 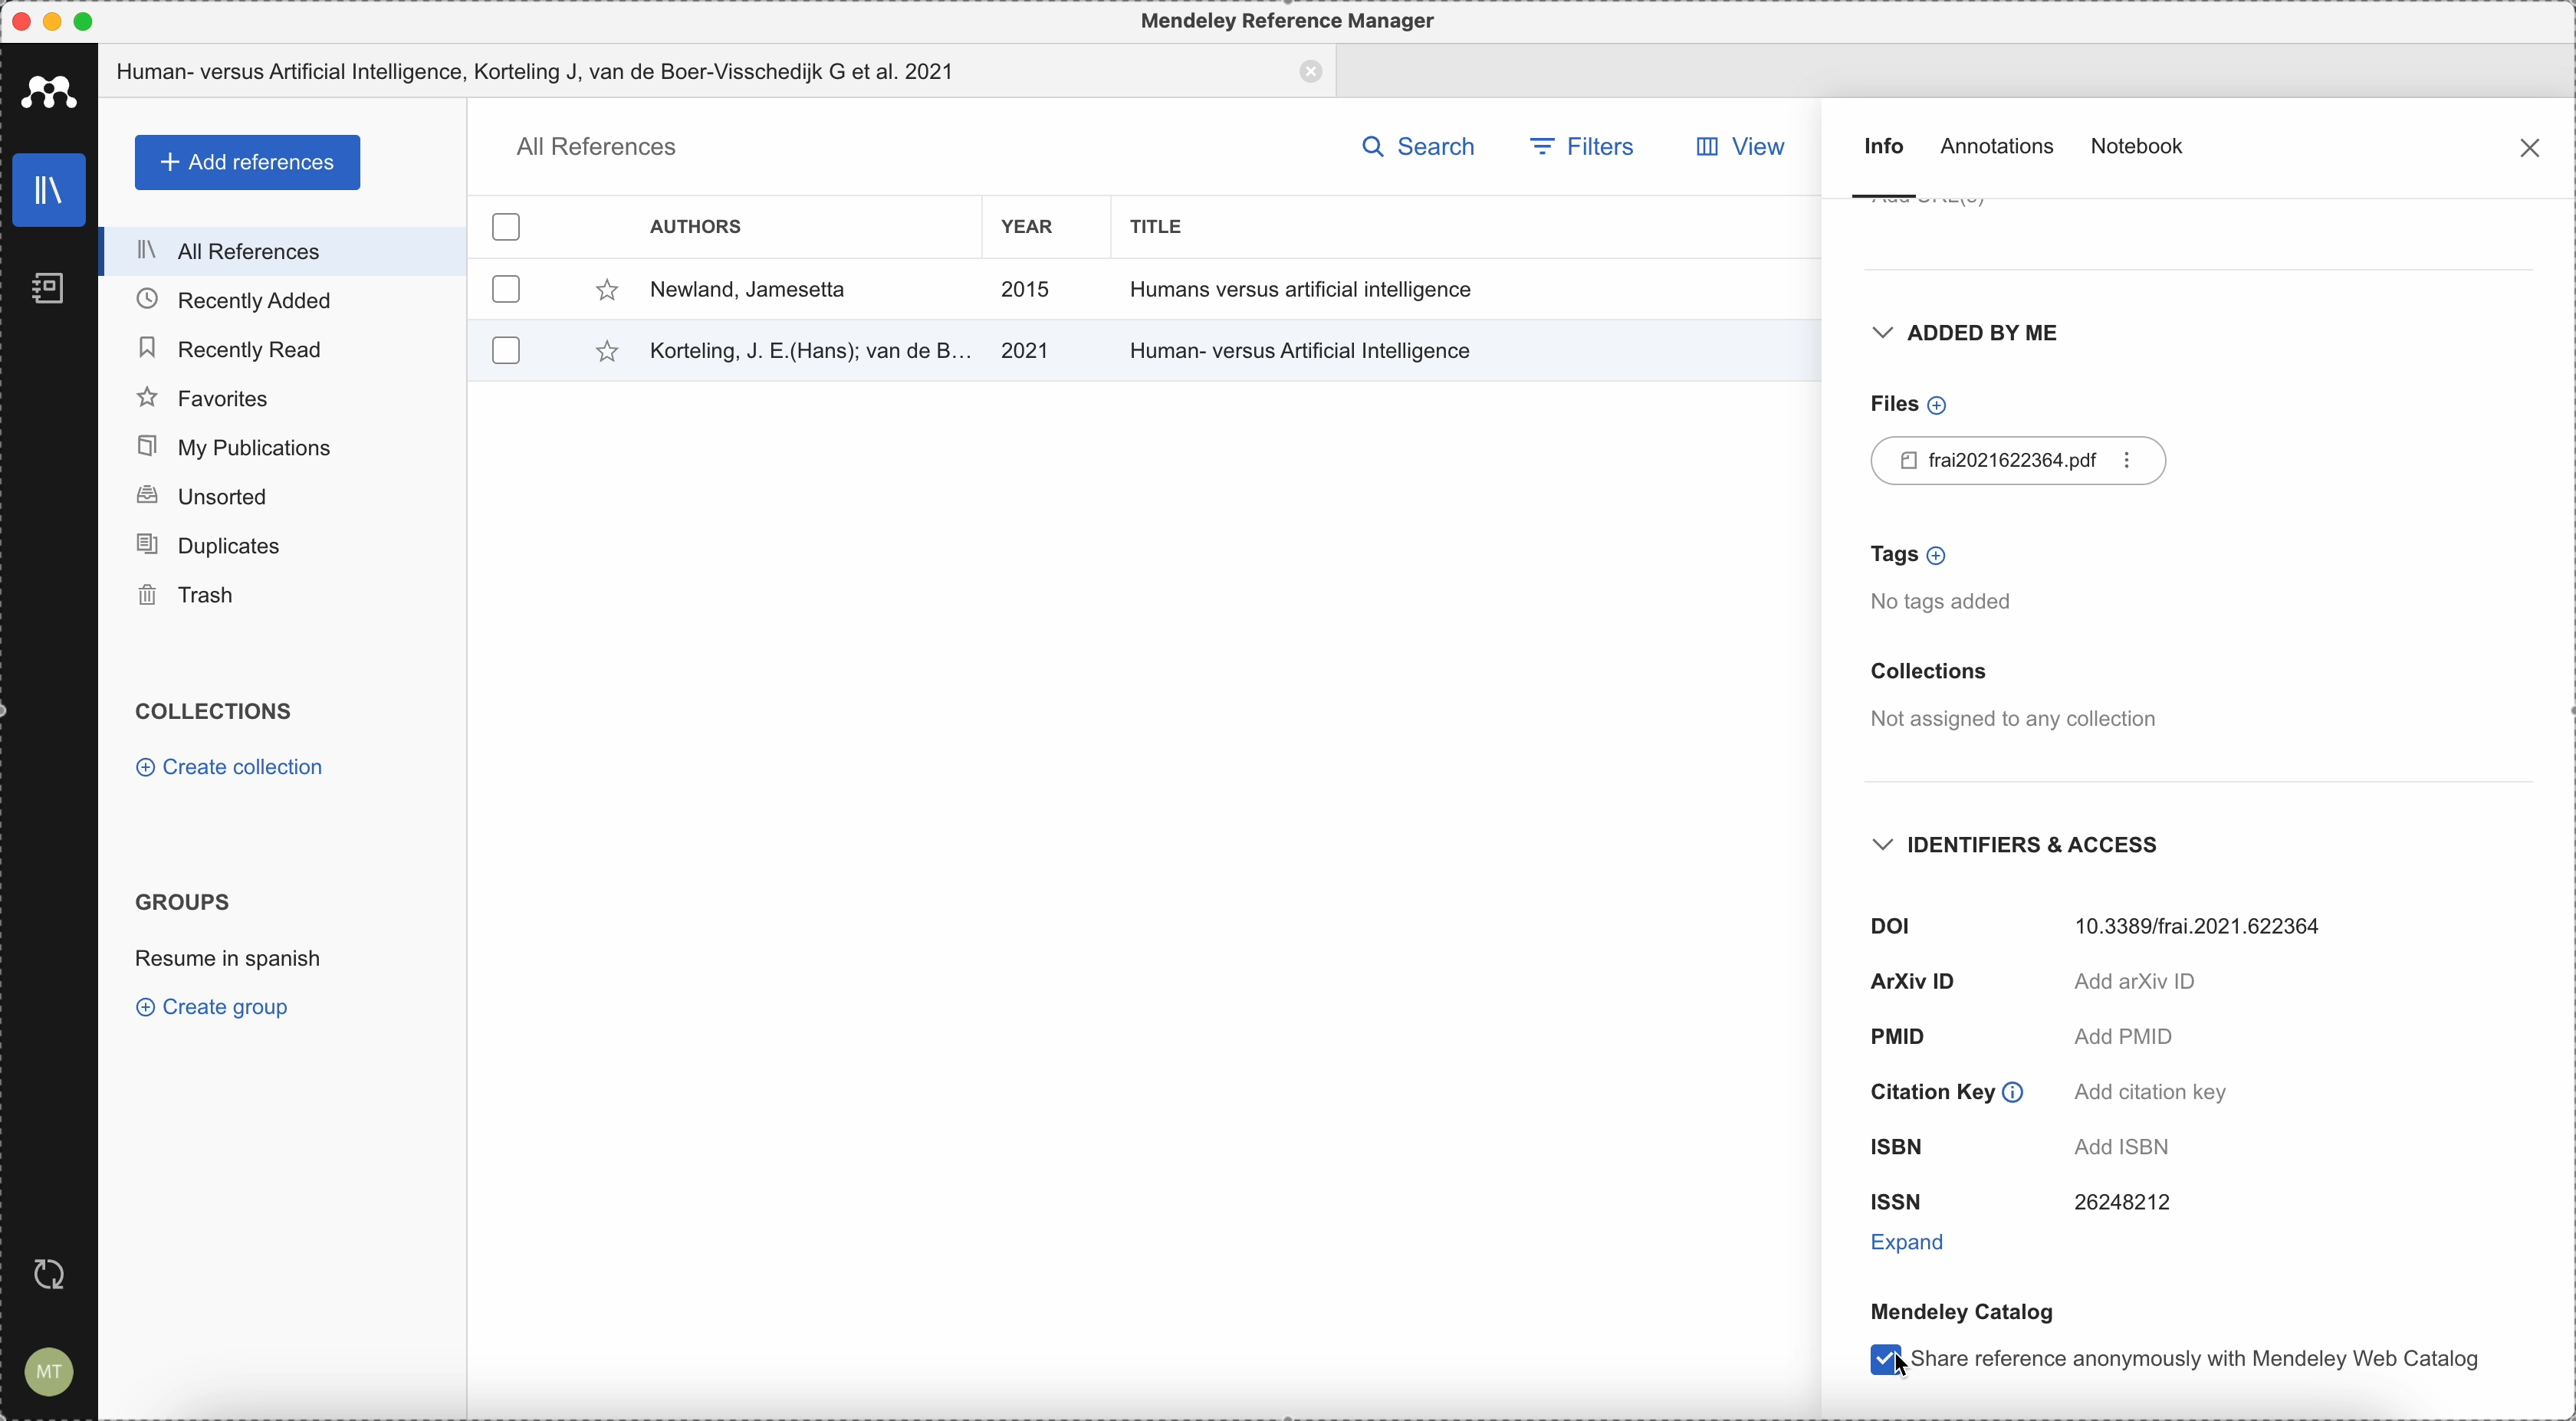 I want to click on resume in spanish group, so click(x=229, y=963).